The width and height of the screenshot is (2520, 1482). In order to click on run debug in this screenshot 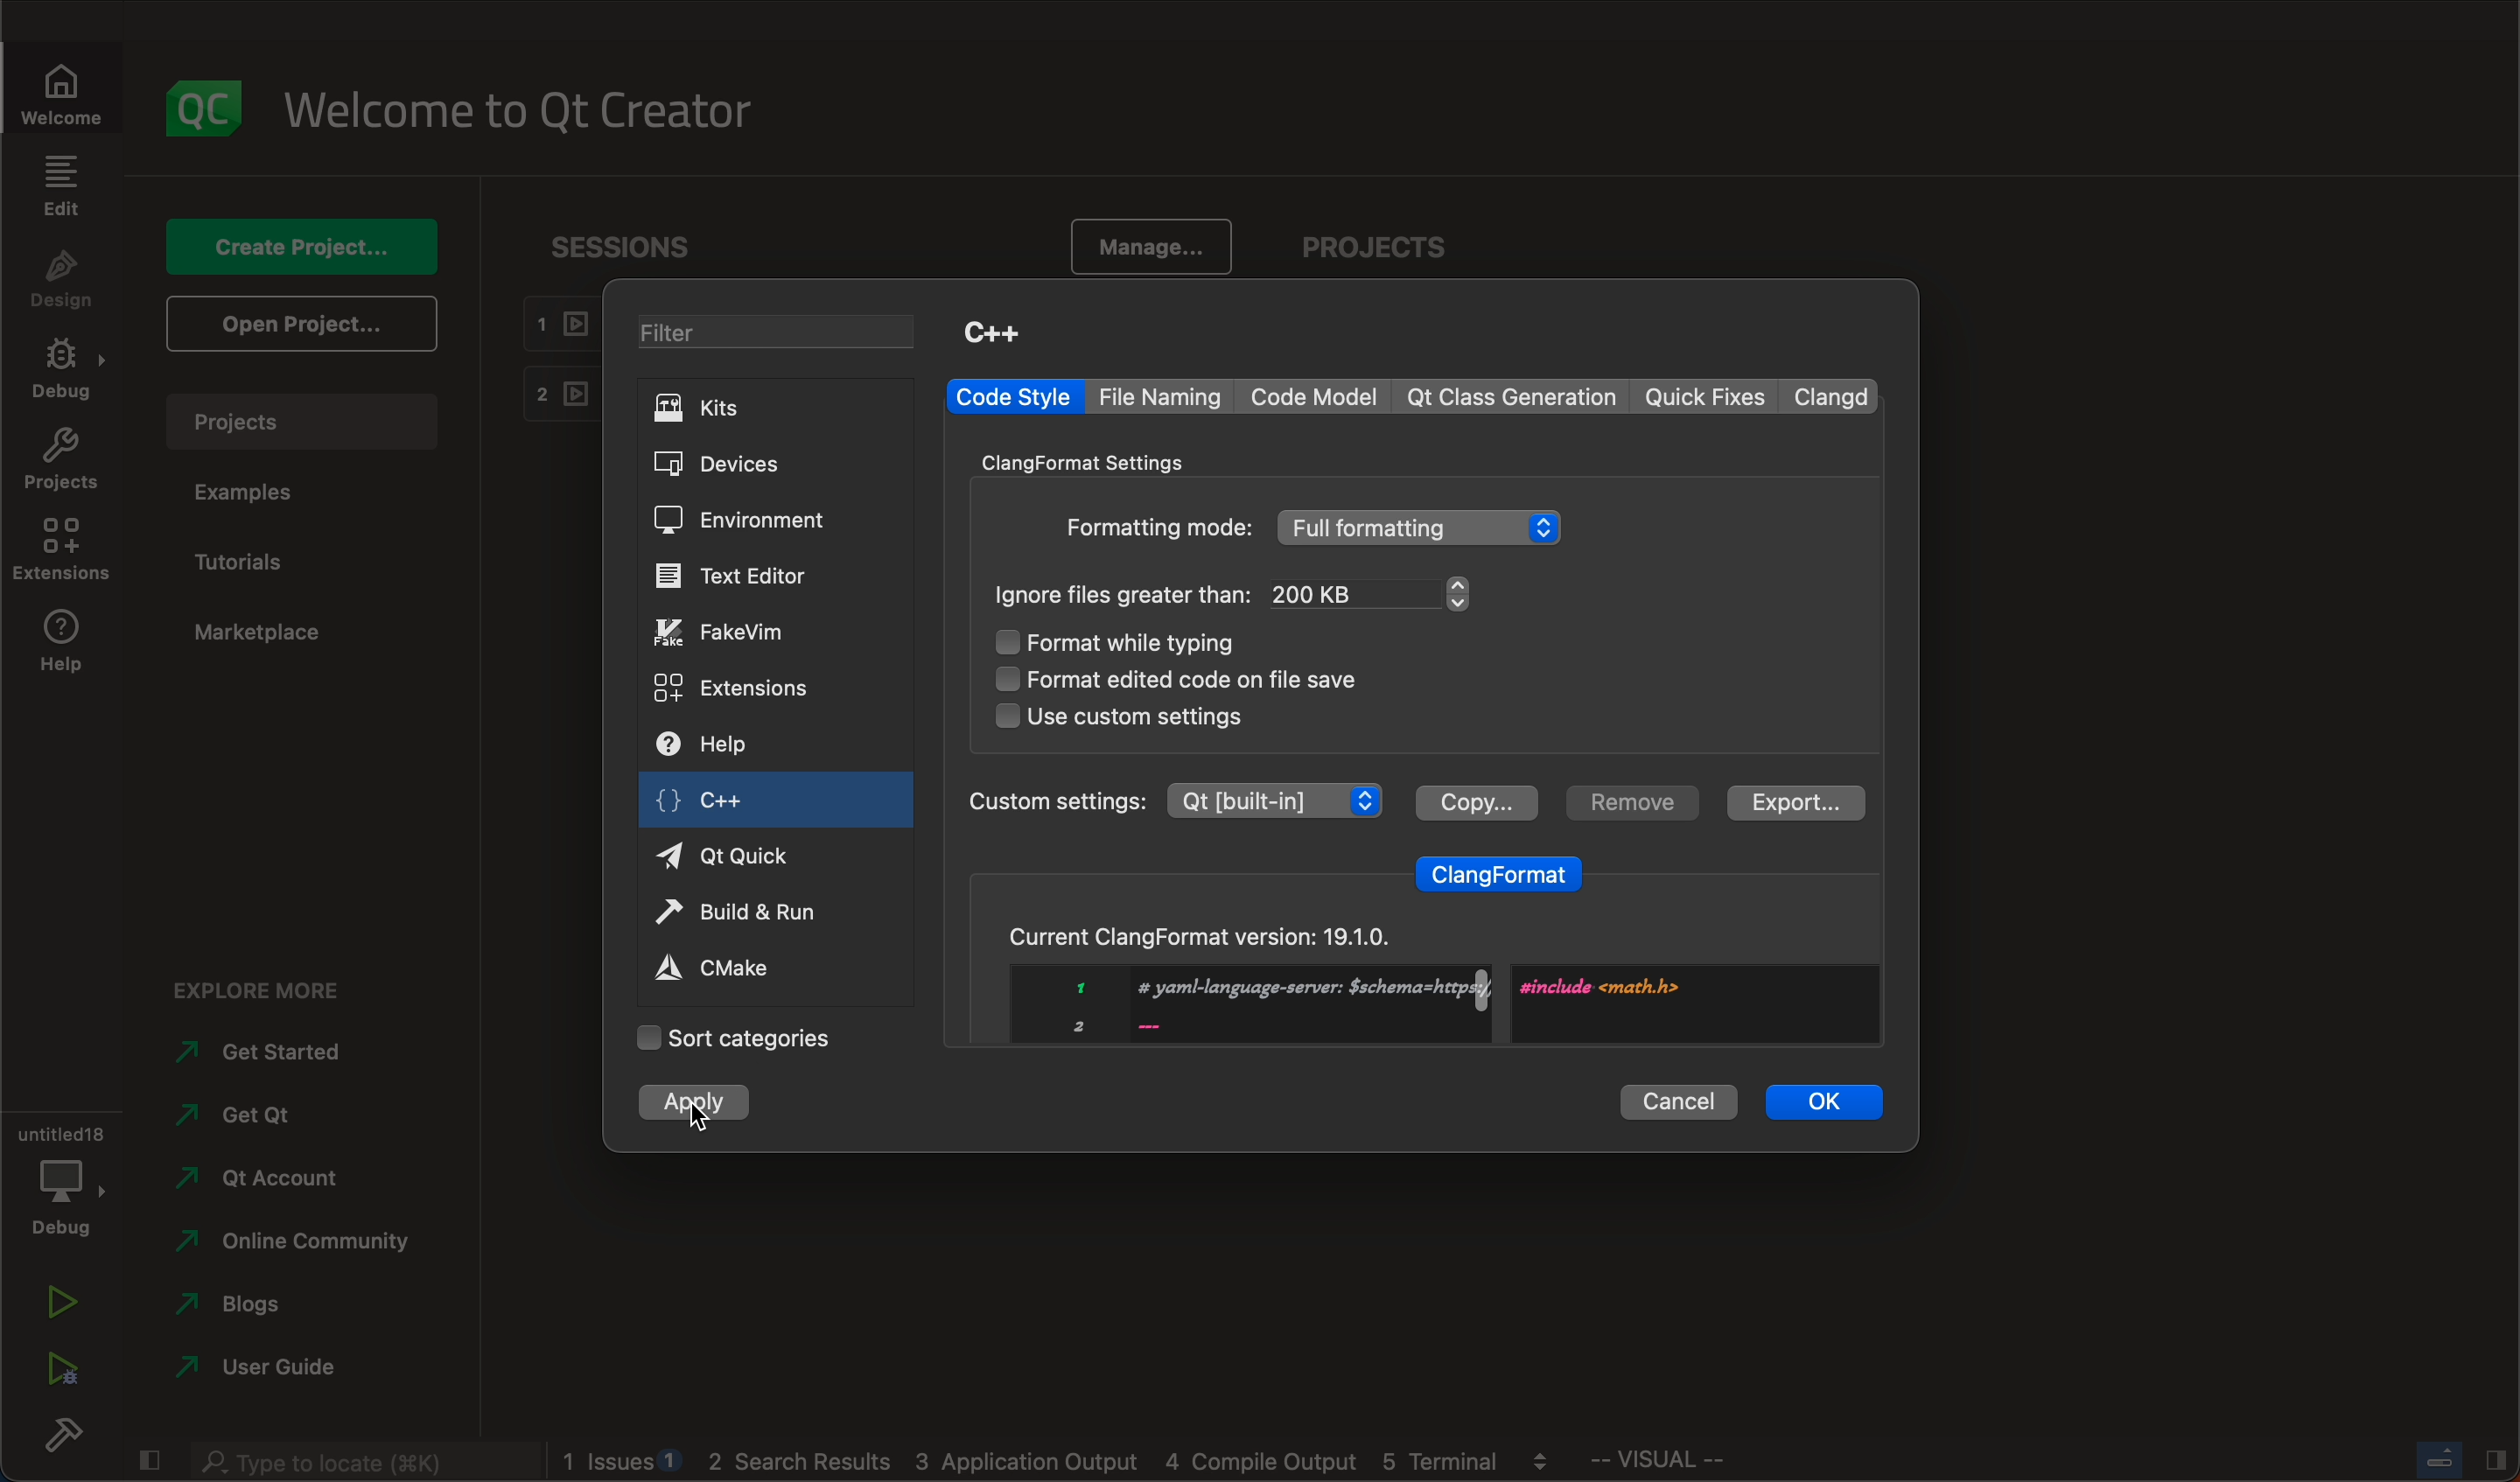, I will do `click(60, 1363)`.